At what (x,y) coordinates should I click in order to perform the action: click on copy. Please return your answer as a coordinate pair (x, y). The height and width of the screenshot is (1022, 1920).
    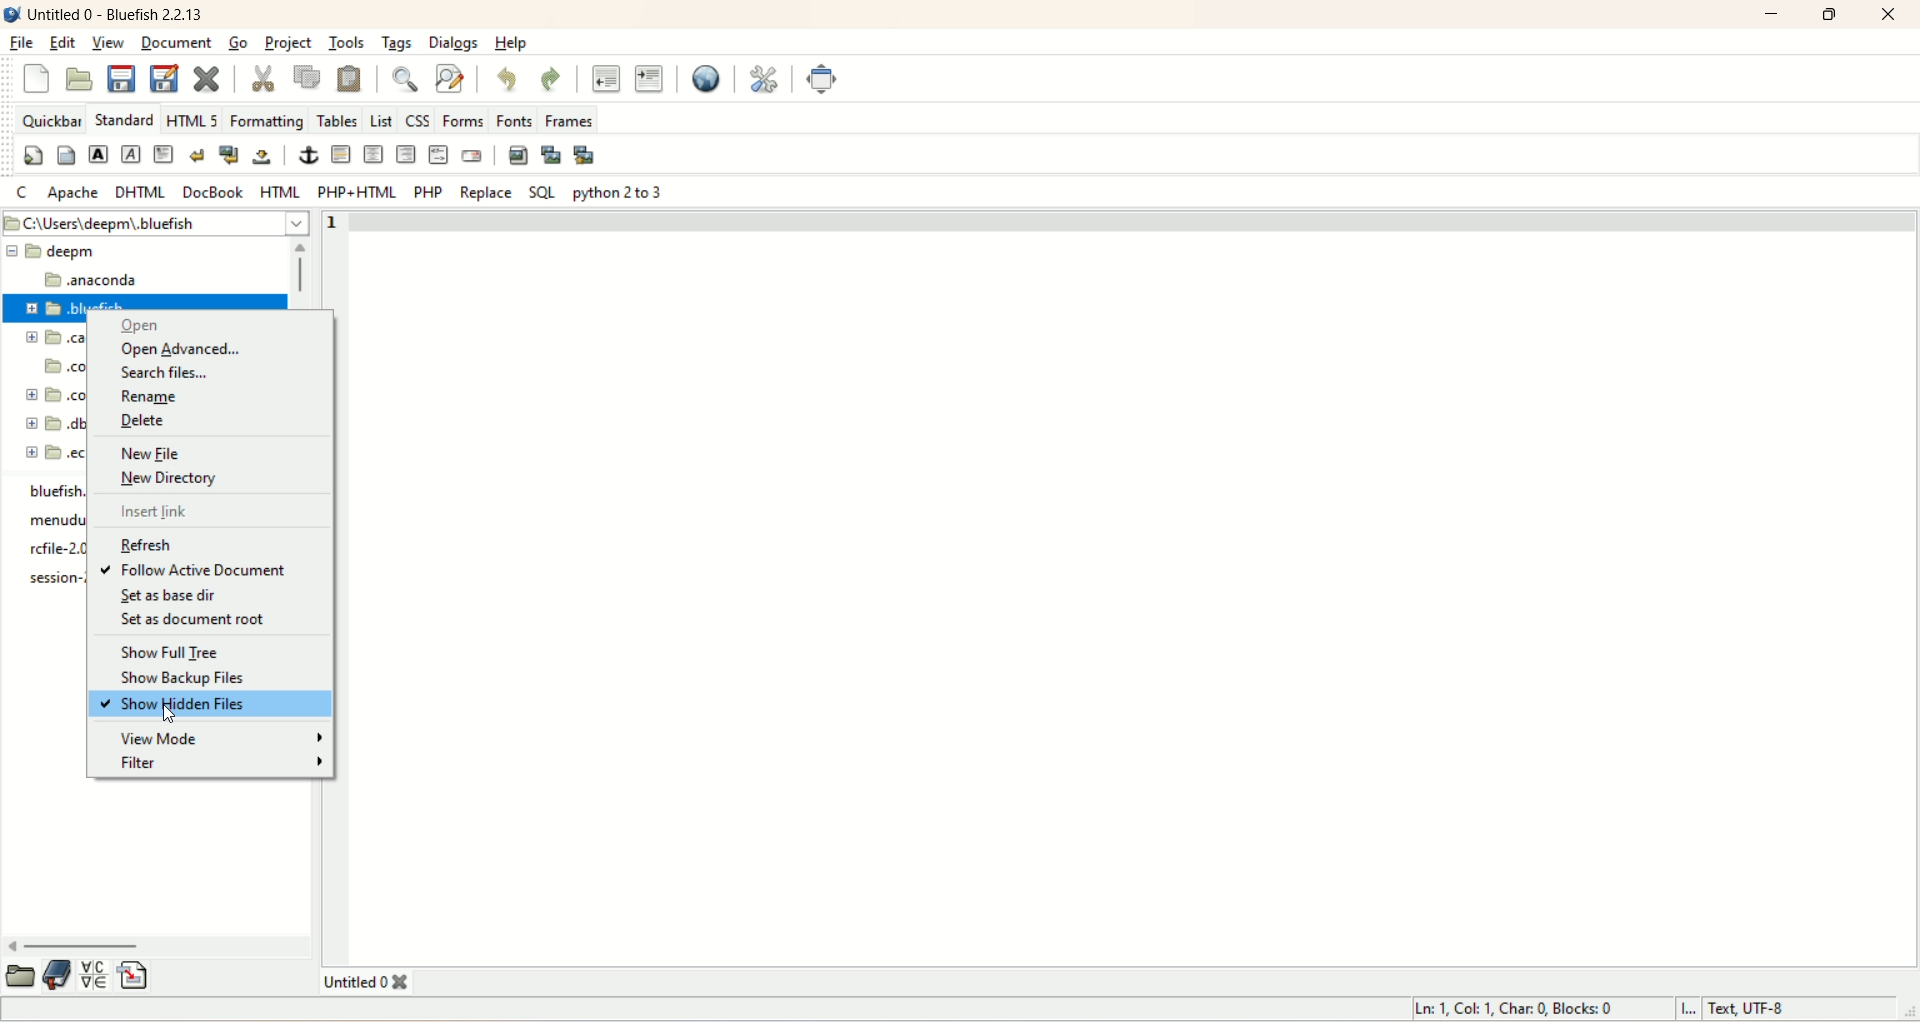
    Looking at the image, I should click on (307, 77).